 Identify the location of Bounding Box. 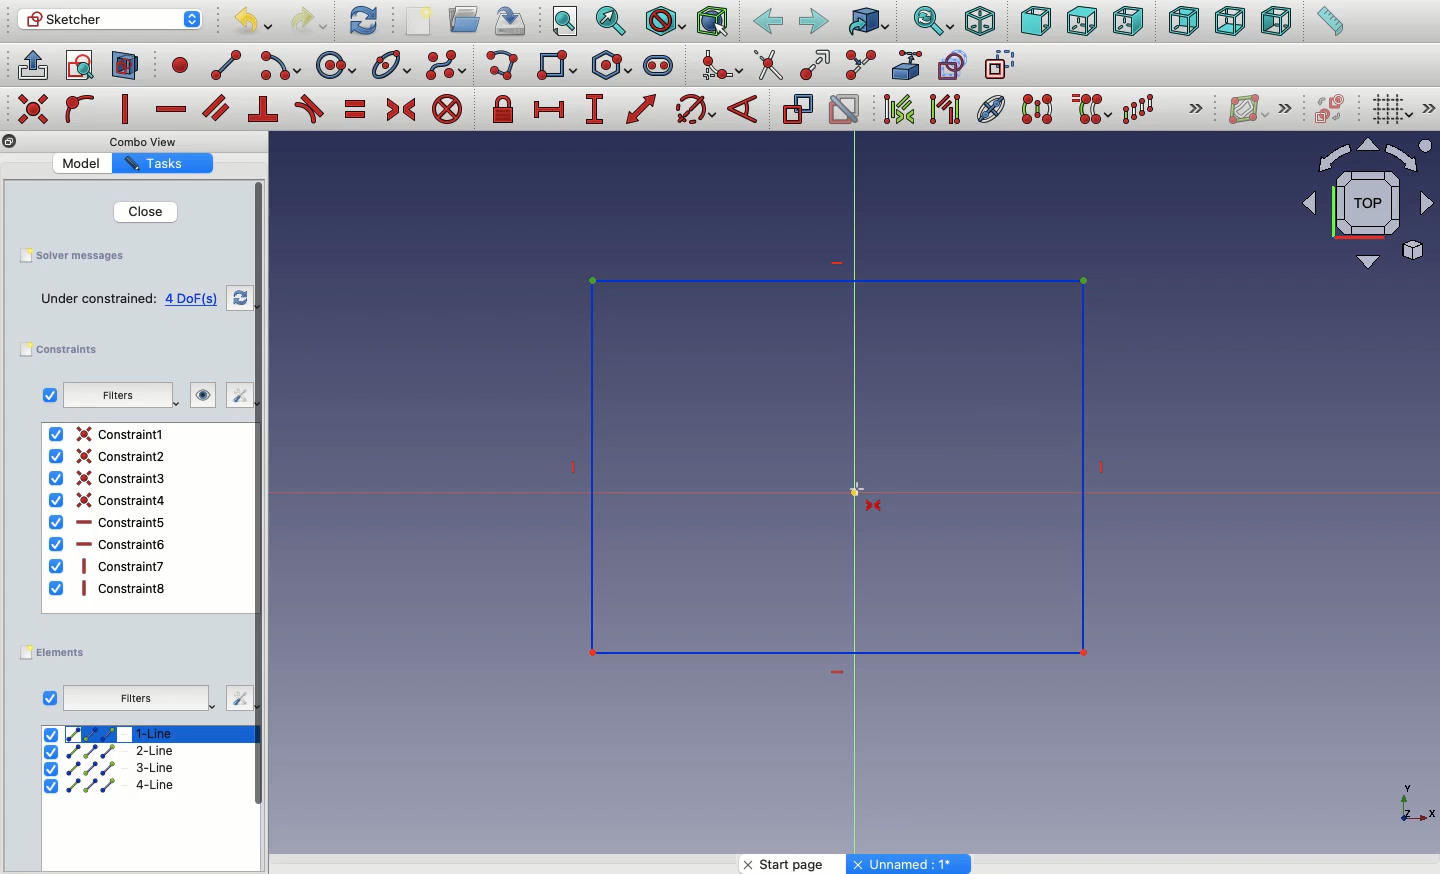
(712, 22).